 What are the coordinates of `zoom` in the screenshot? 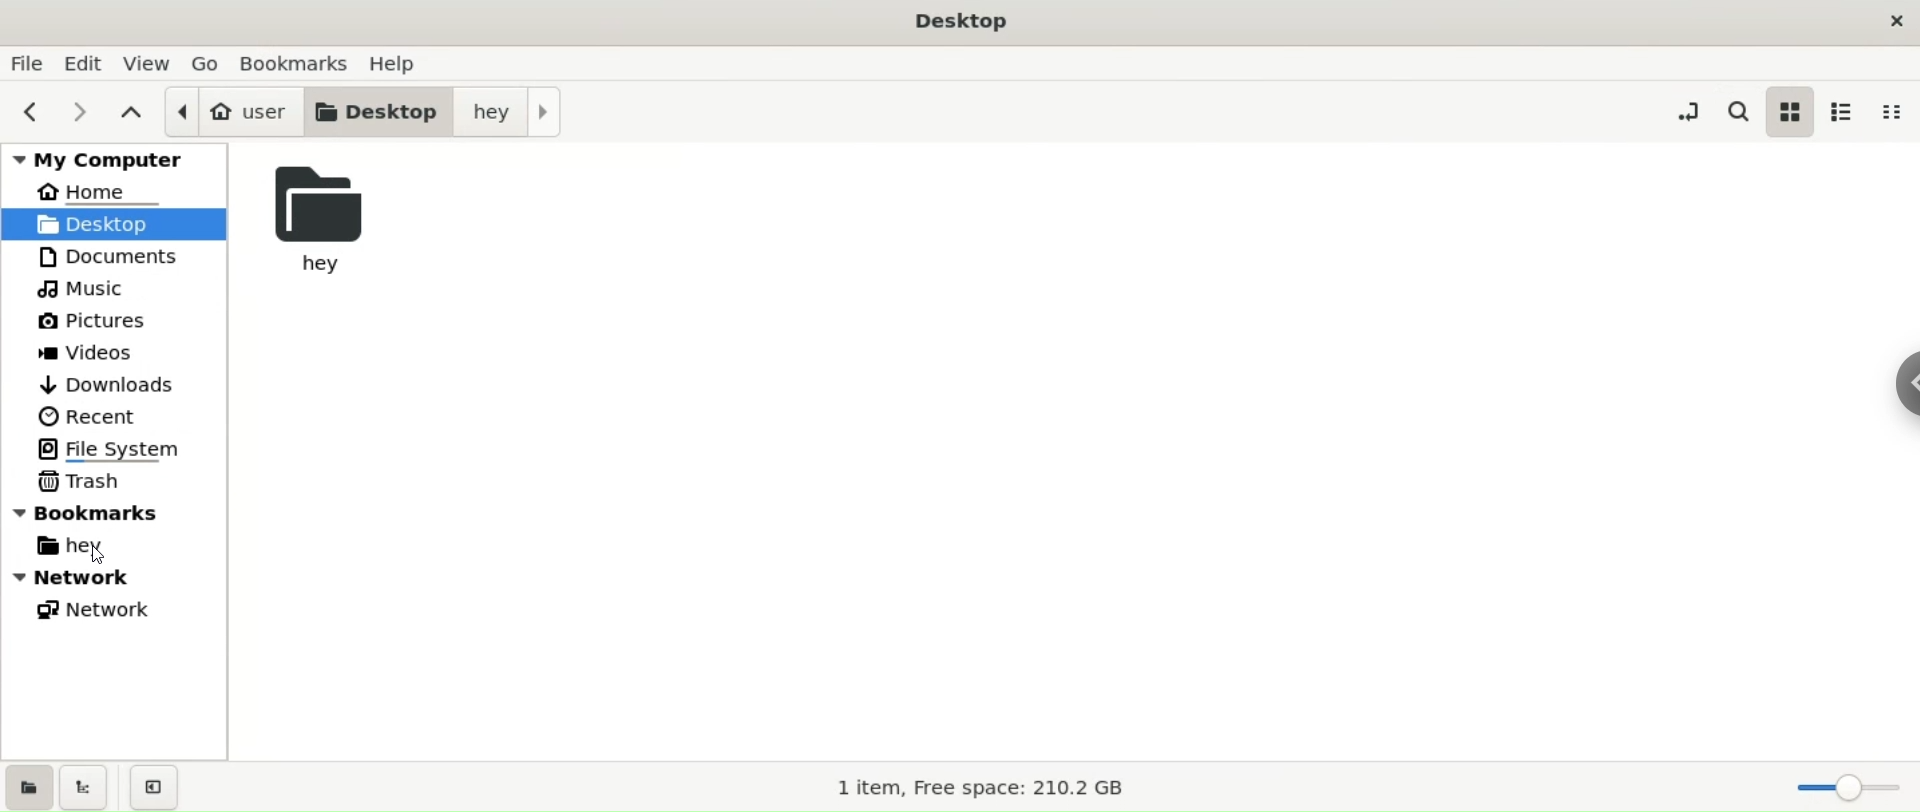 It's located at (1848, 788).